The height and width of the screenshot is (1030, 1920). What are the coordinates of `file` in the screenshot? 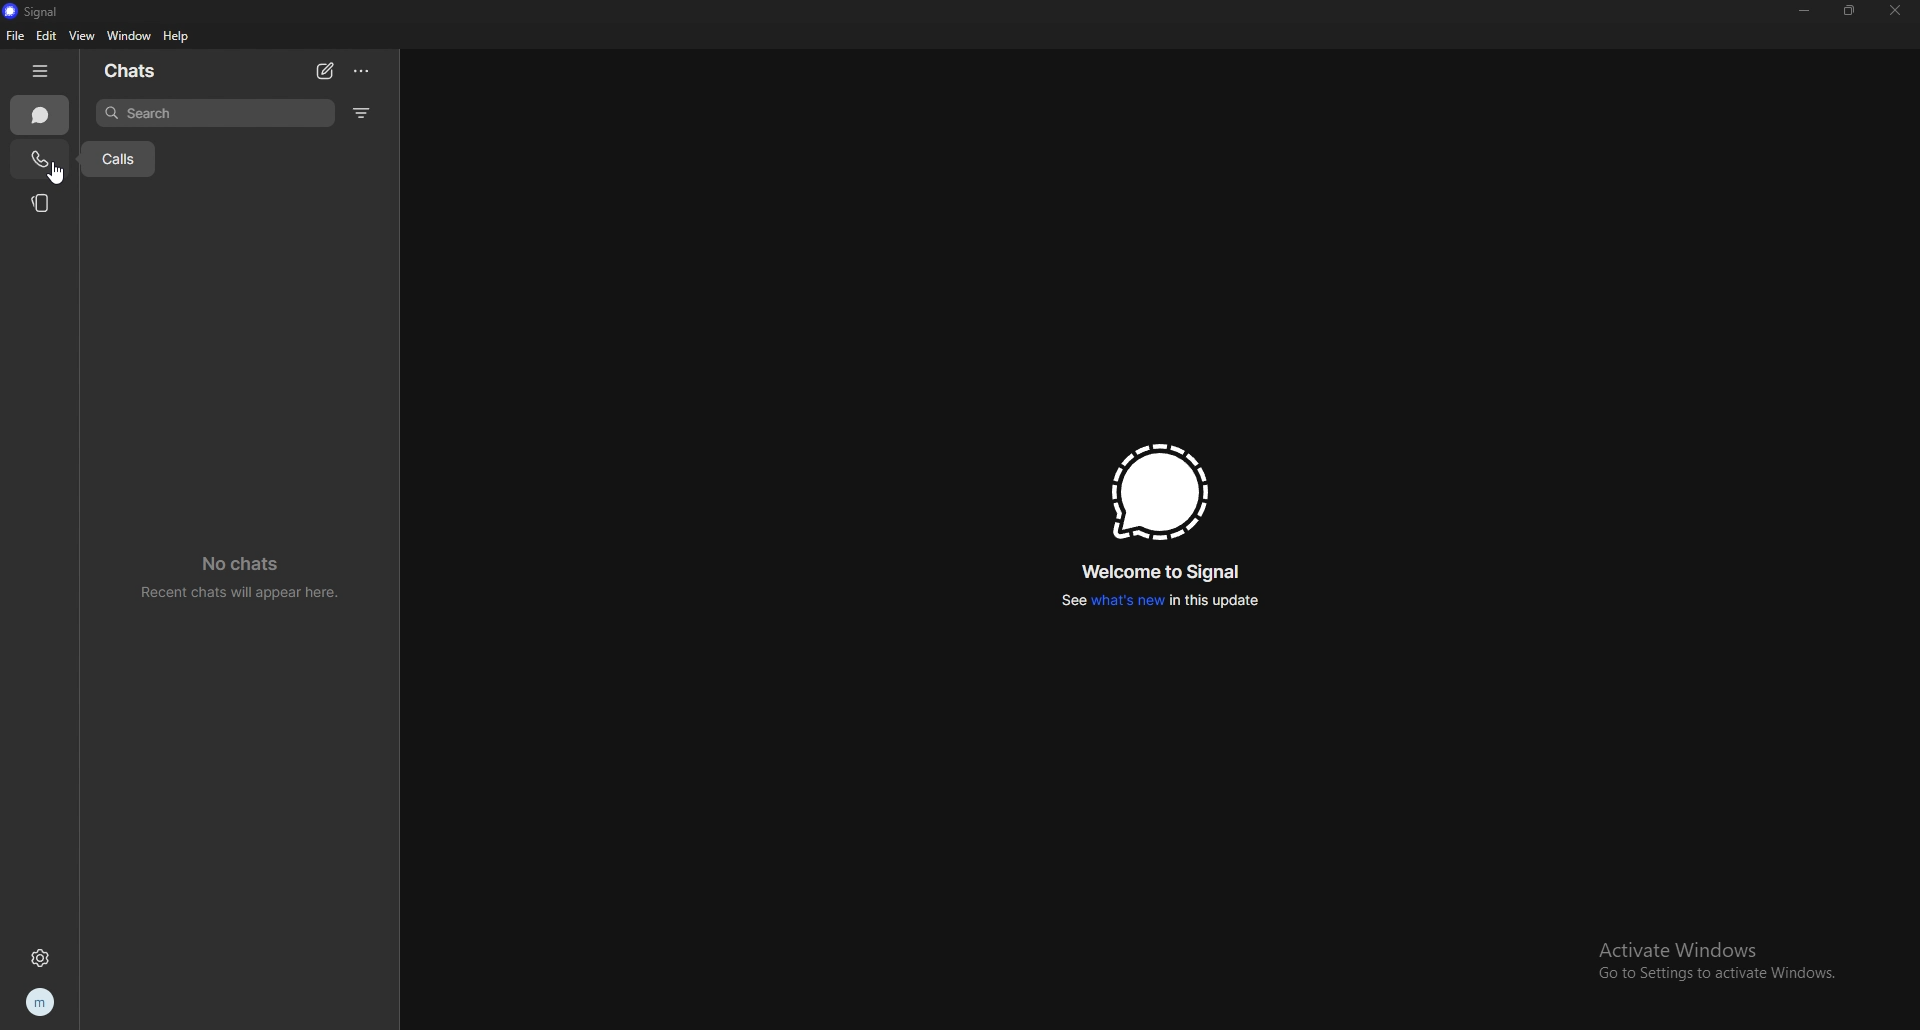 It's located at (13, 35).